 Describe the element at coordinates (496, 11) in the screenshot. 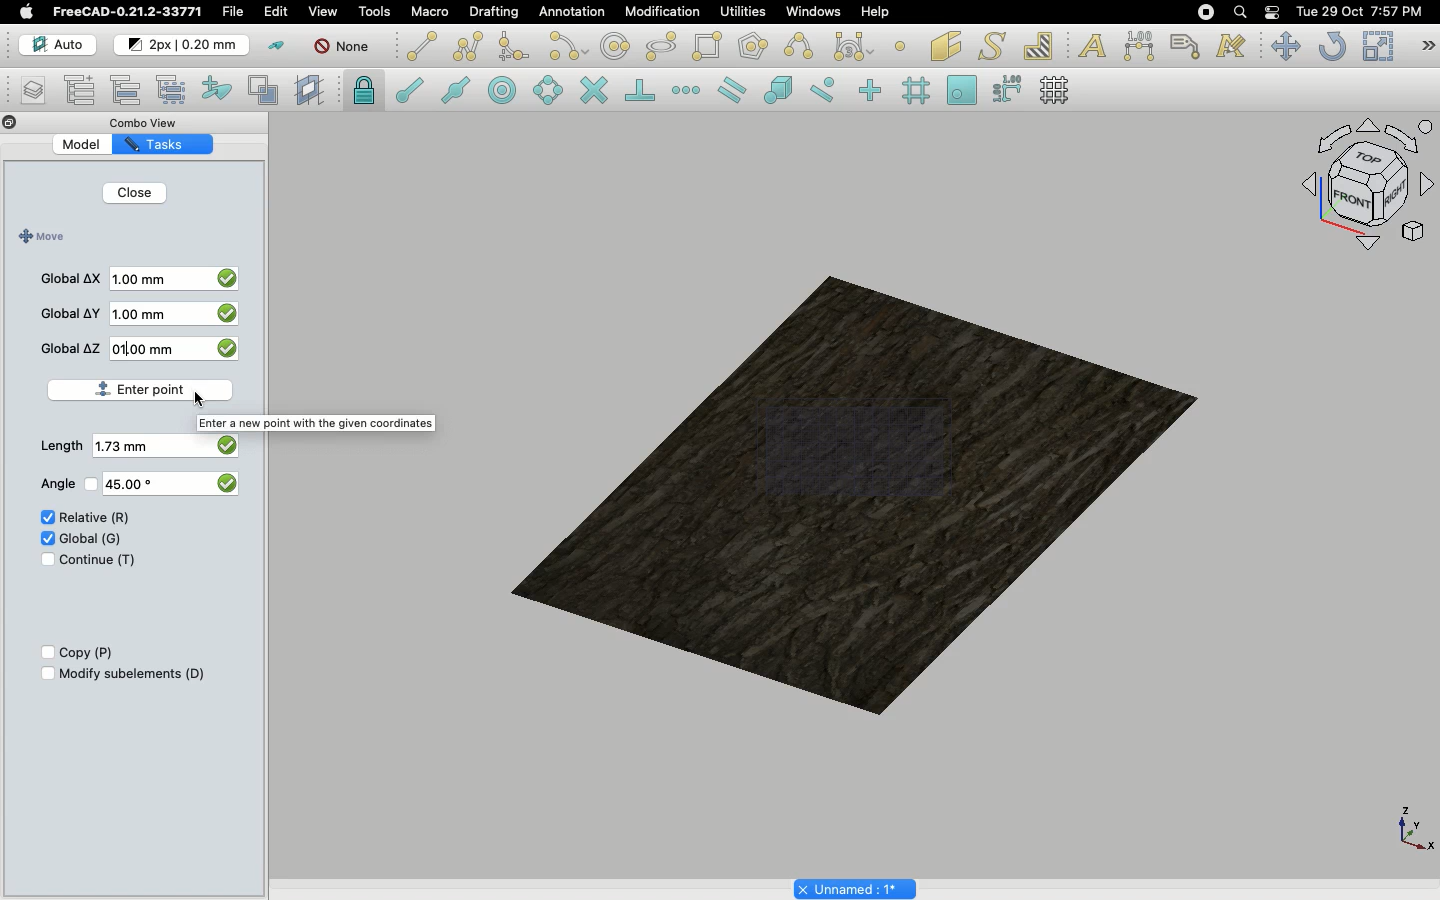

I see `Drafting` at that location.